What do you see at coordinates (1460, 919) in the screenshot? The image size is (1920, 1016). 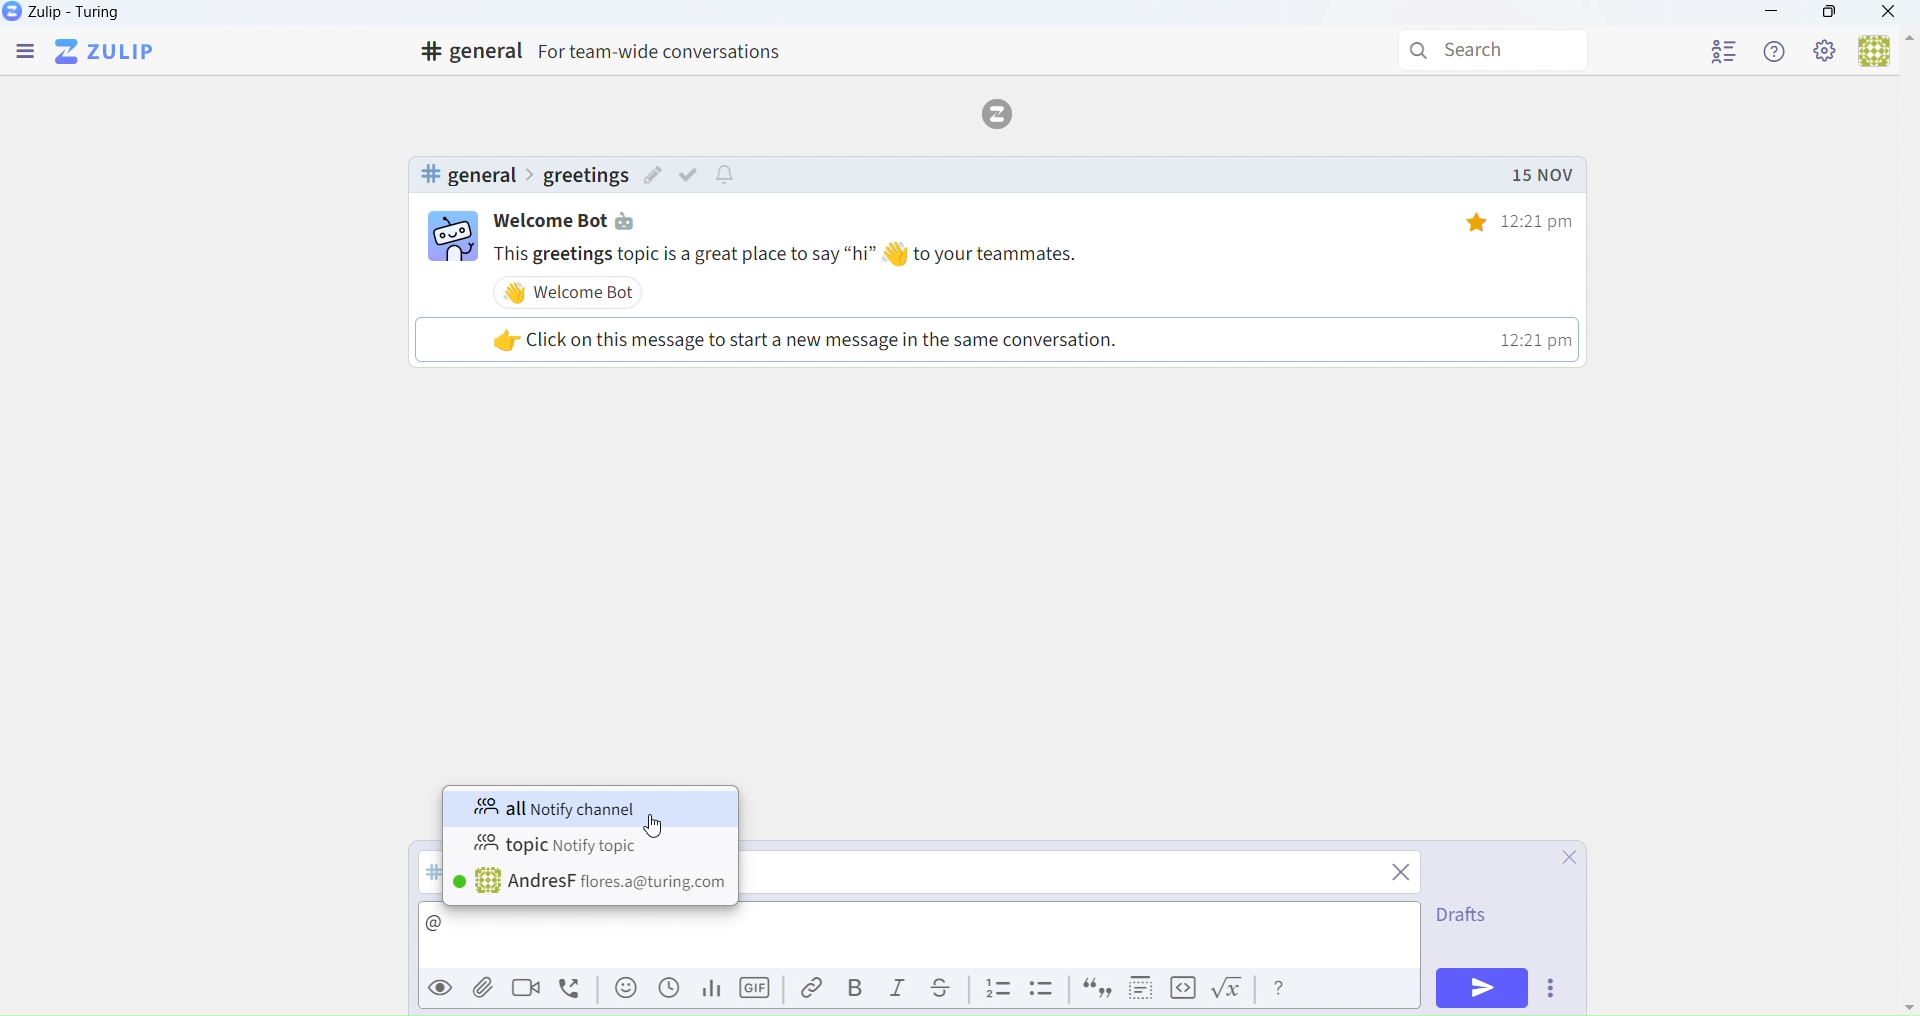 I see `Drafts` at bounding box center [1460, 919].